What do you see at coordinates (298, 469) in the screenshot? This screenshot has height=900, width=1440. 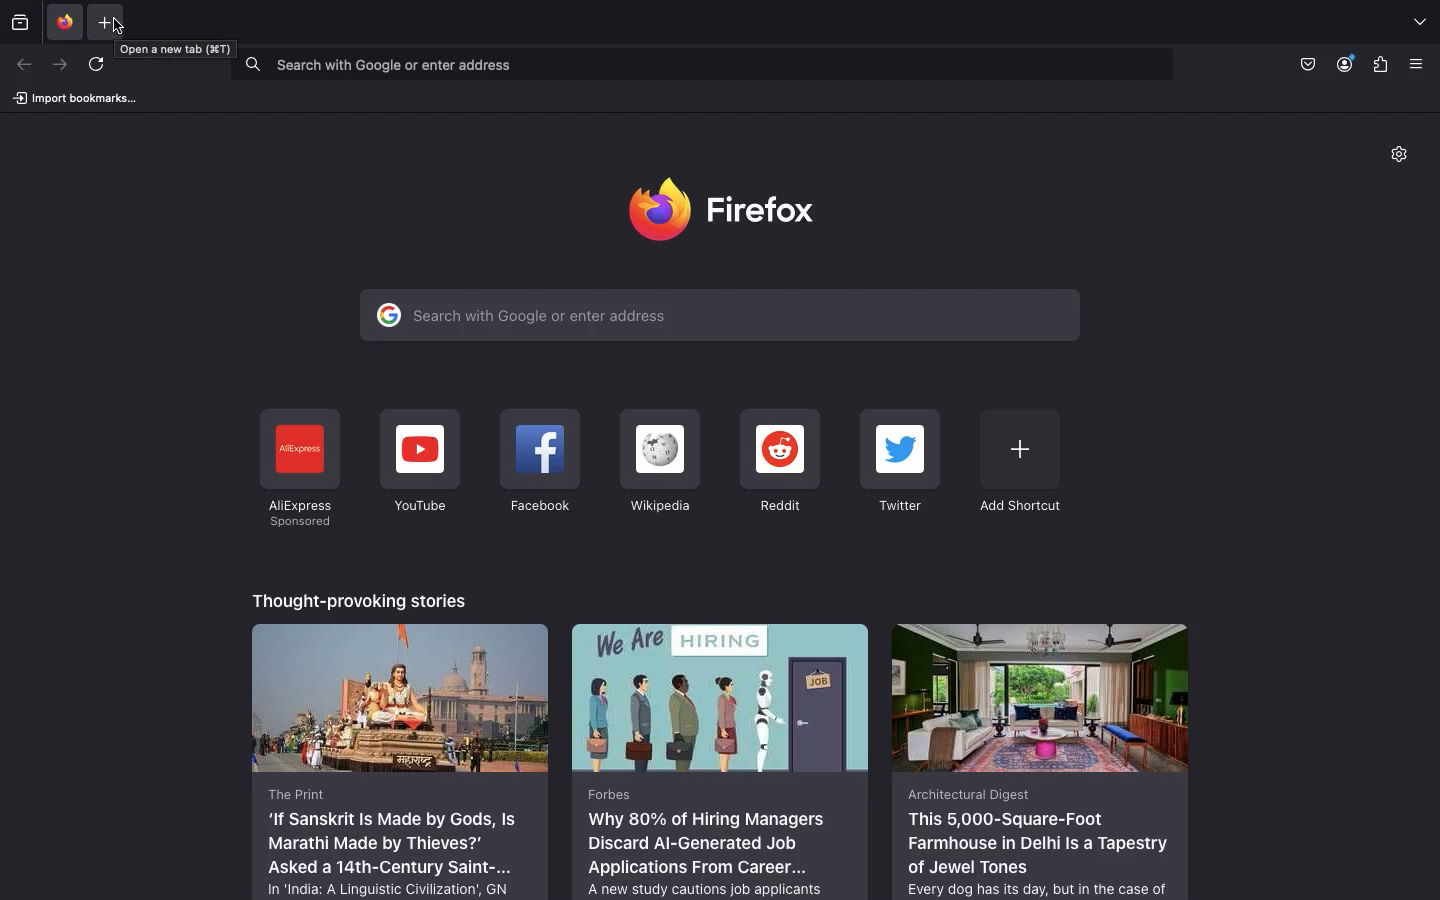 I see `AliExpress` at bounding box center [298, 469].